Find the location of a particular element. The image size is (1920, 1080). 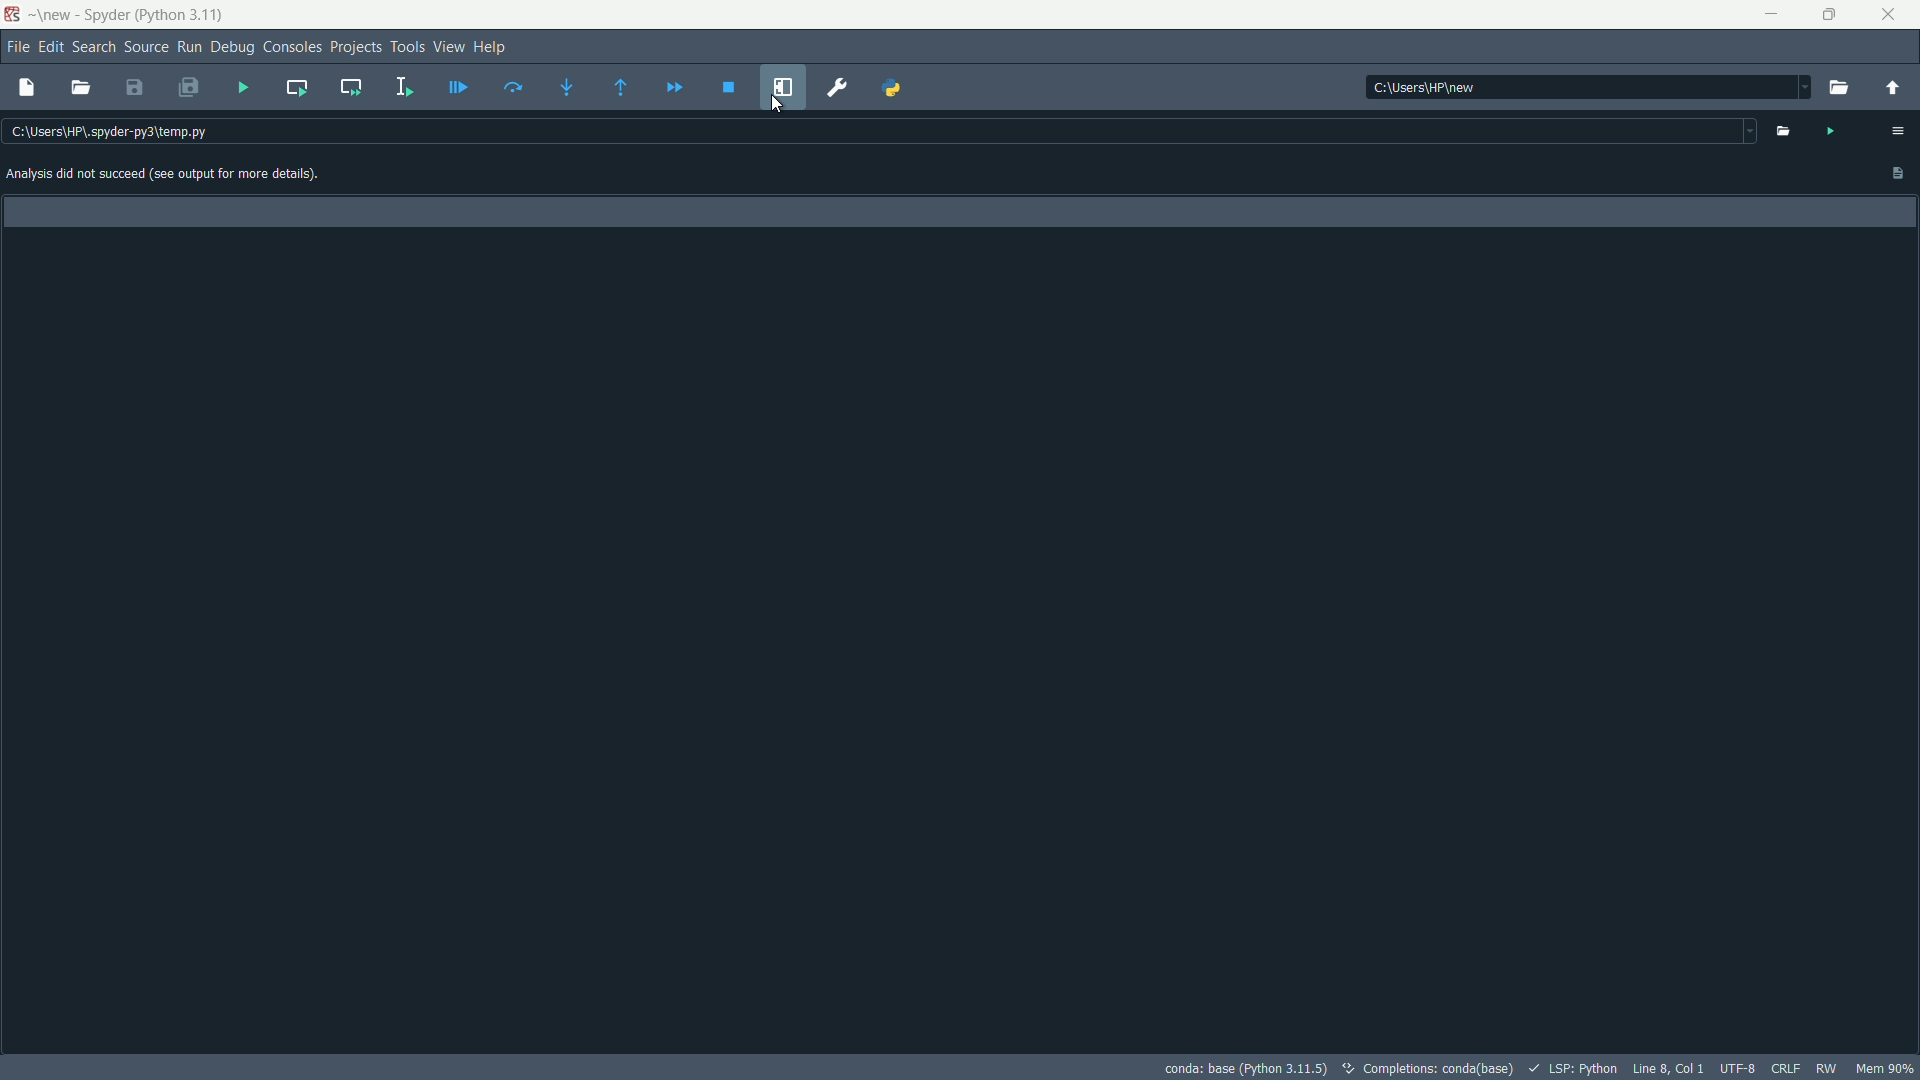

file encoding is located at coordinates (1739, 1068).